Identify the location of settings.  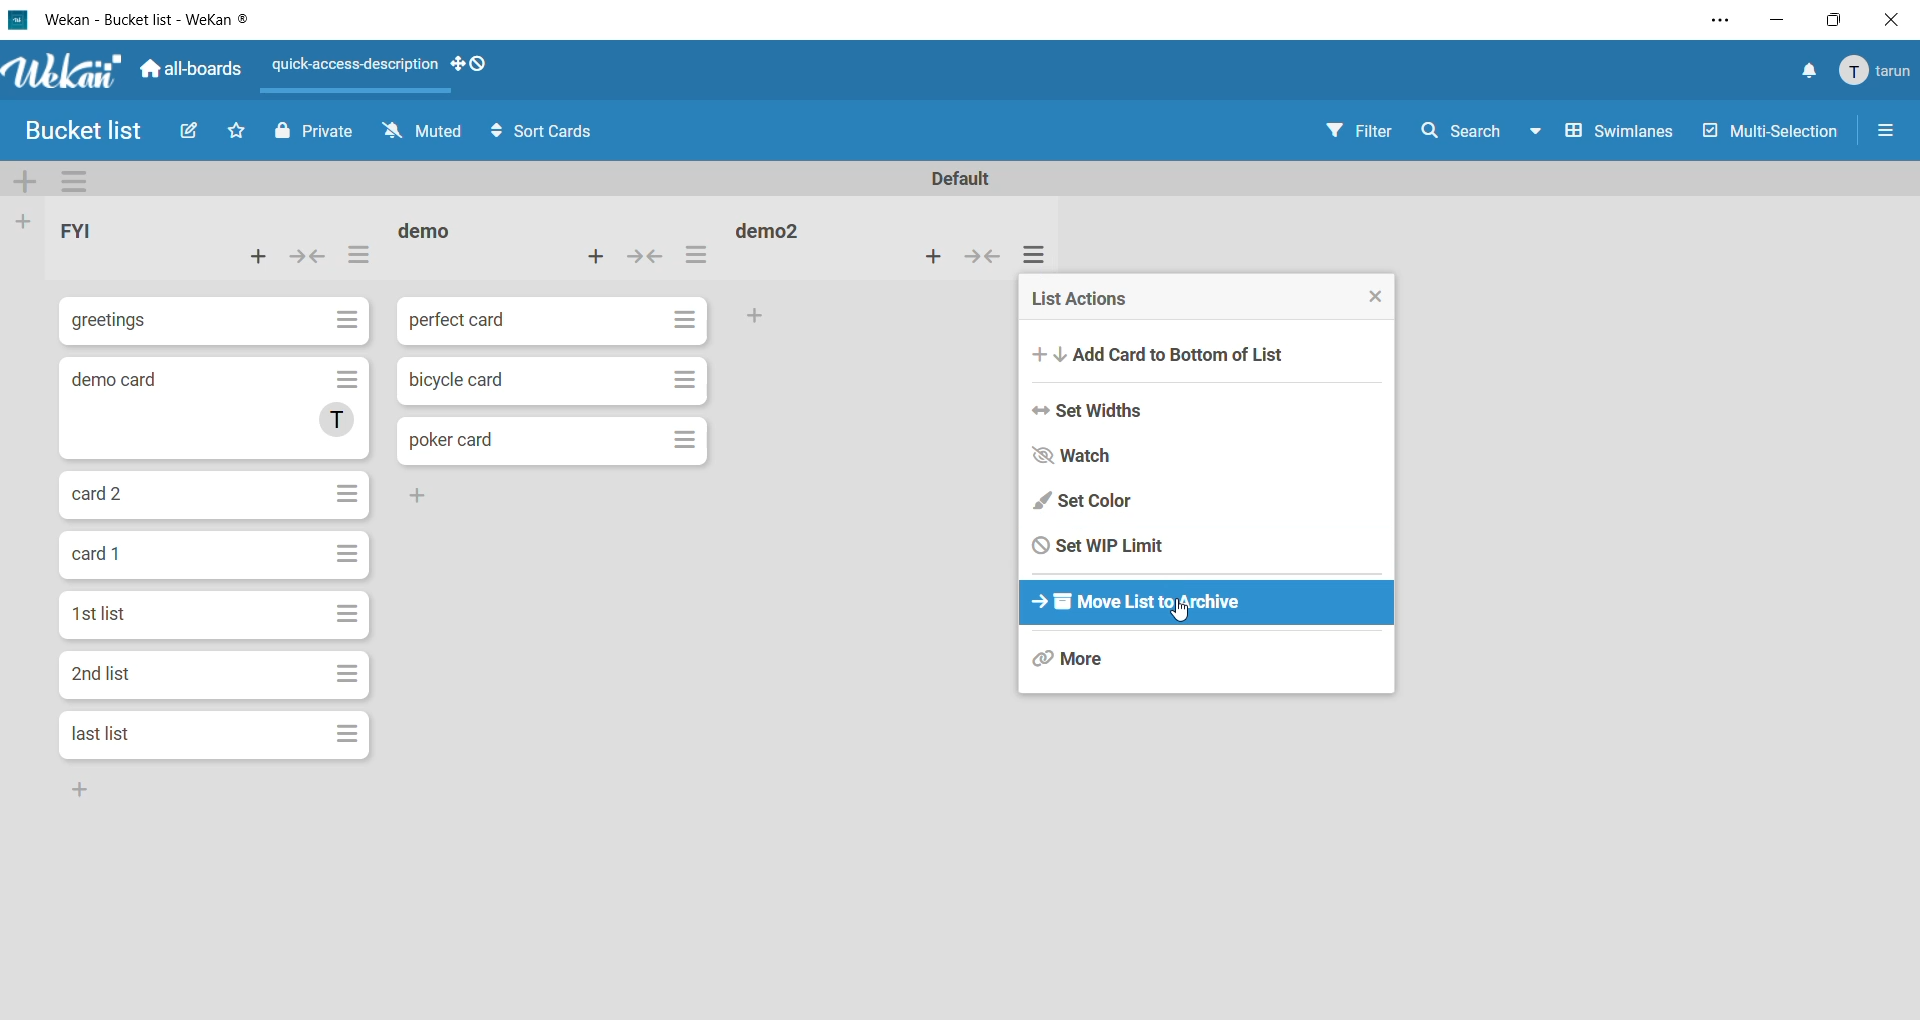
(1713, 20).